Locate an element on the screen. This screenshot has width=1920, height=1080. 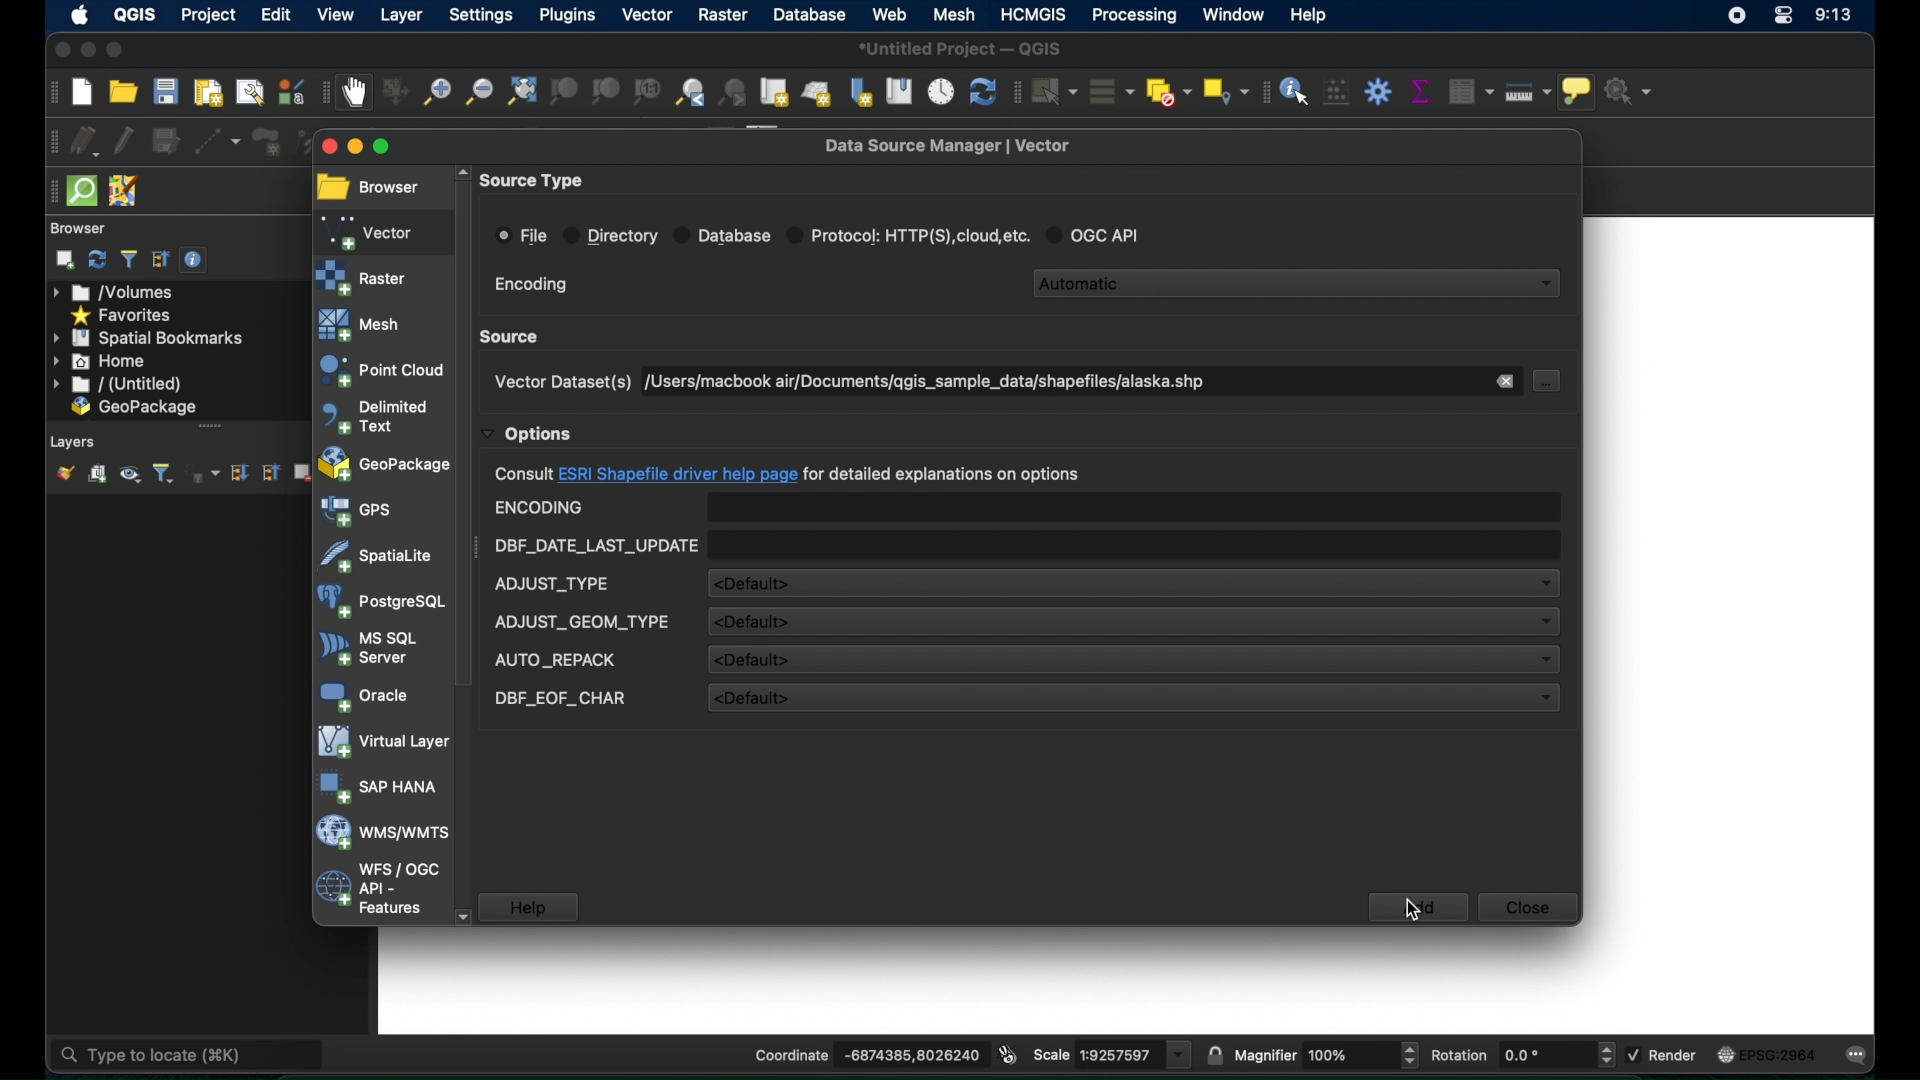
spatial bookmarks is located at coordinates (149, 337).